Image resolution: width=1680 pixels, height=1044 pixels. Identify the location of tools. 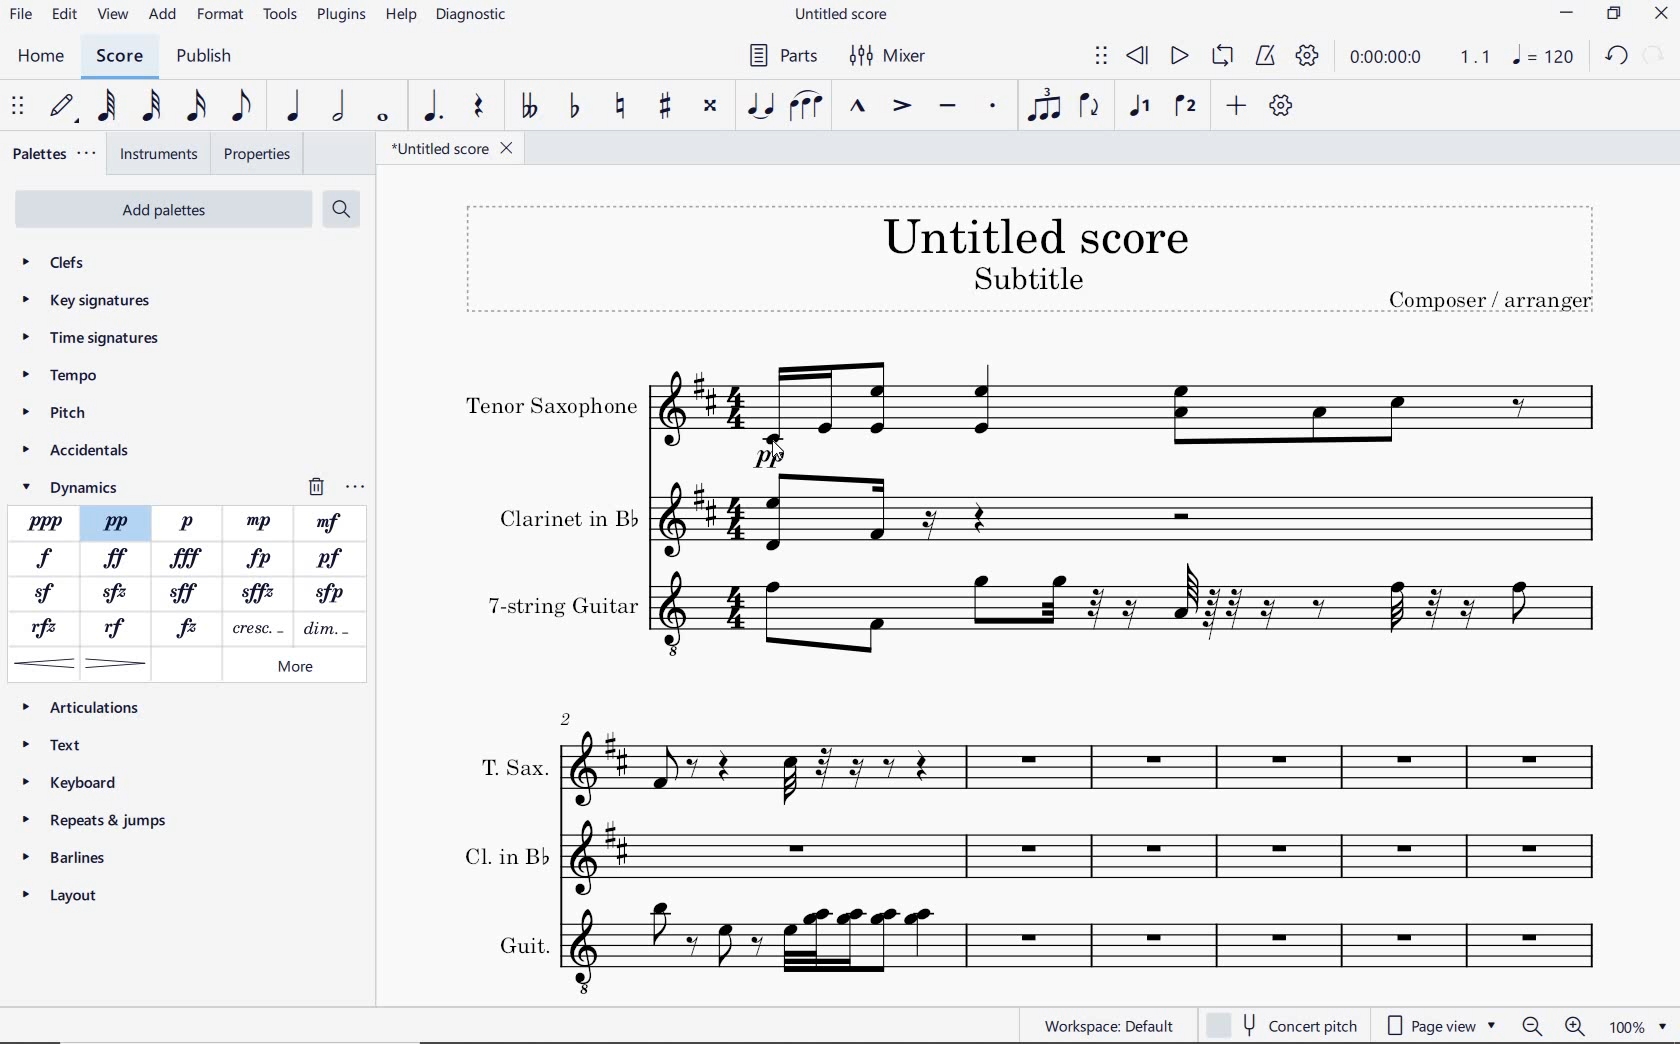
(278, 16).